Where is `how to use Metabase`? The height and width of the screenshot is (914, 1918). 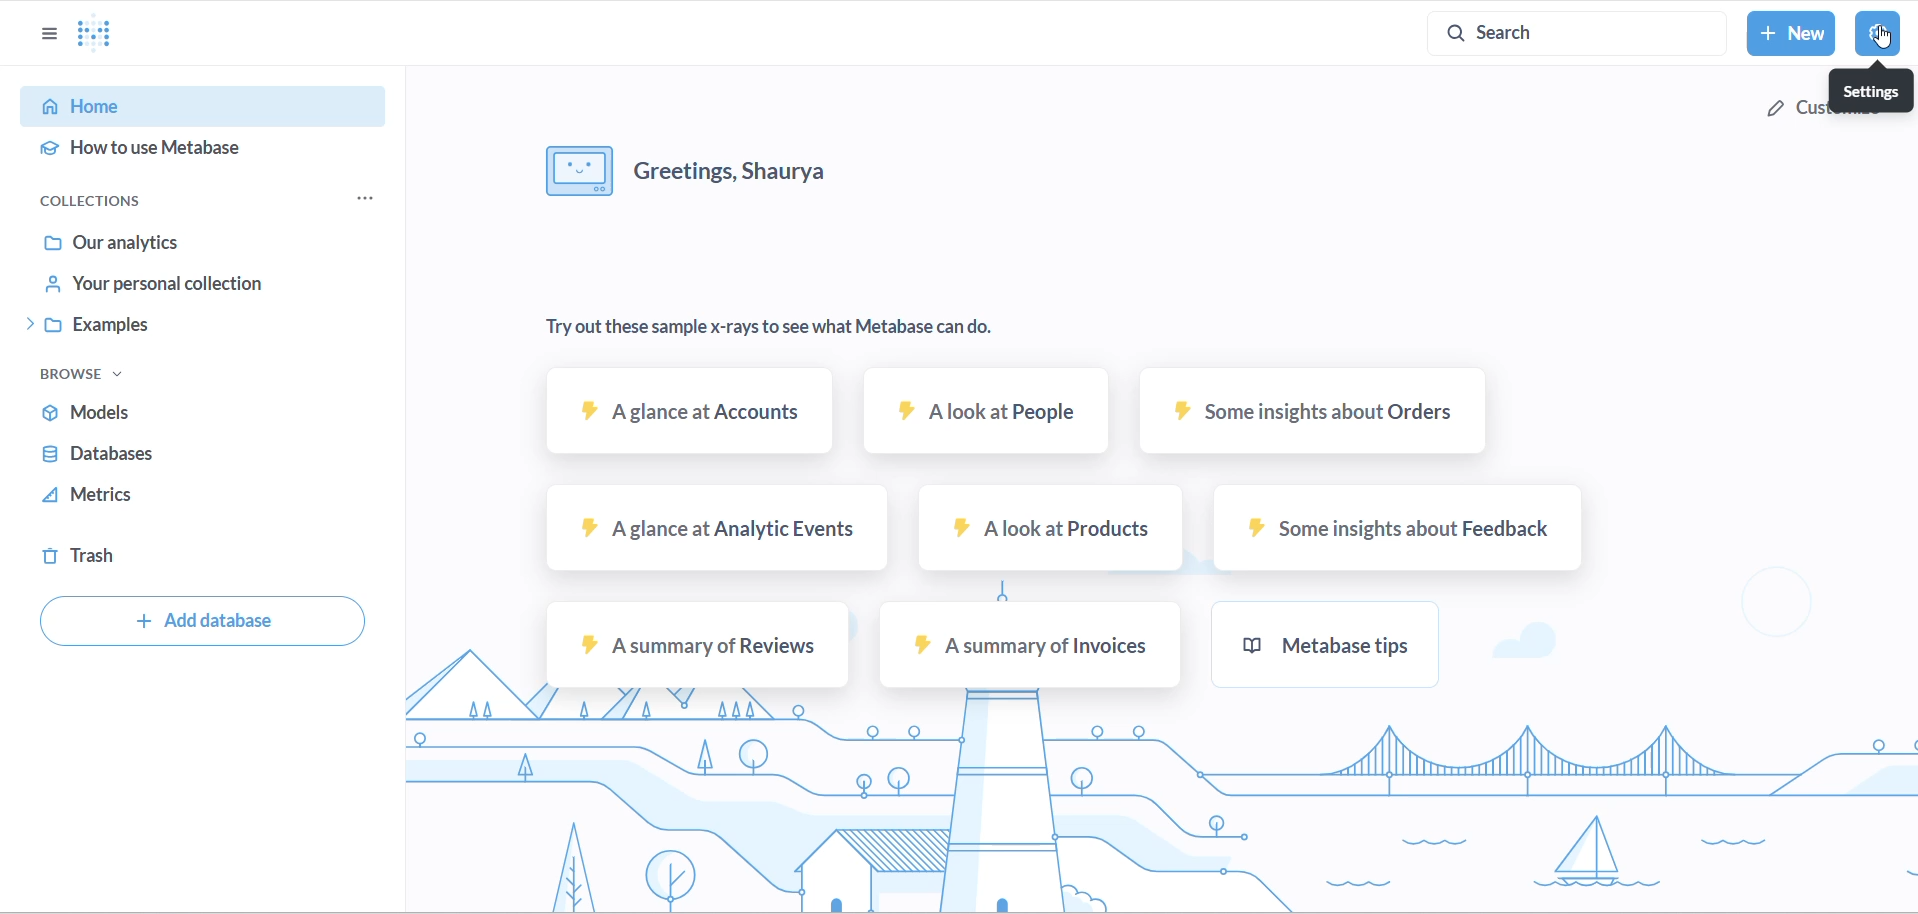
how to use Metabase is located at coordinates (177, 150).